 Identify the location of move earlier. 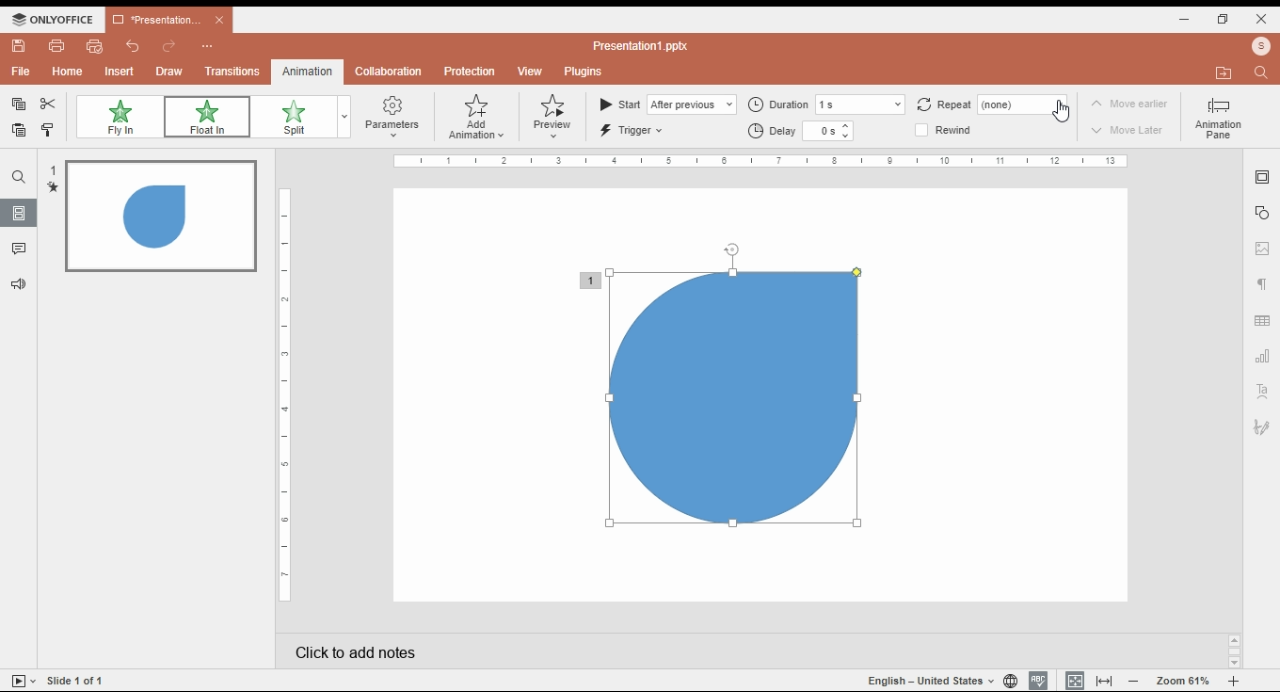
(1128, 105).